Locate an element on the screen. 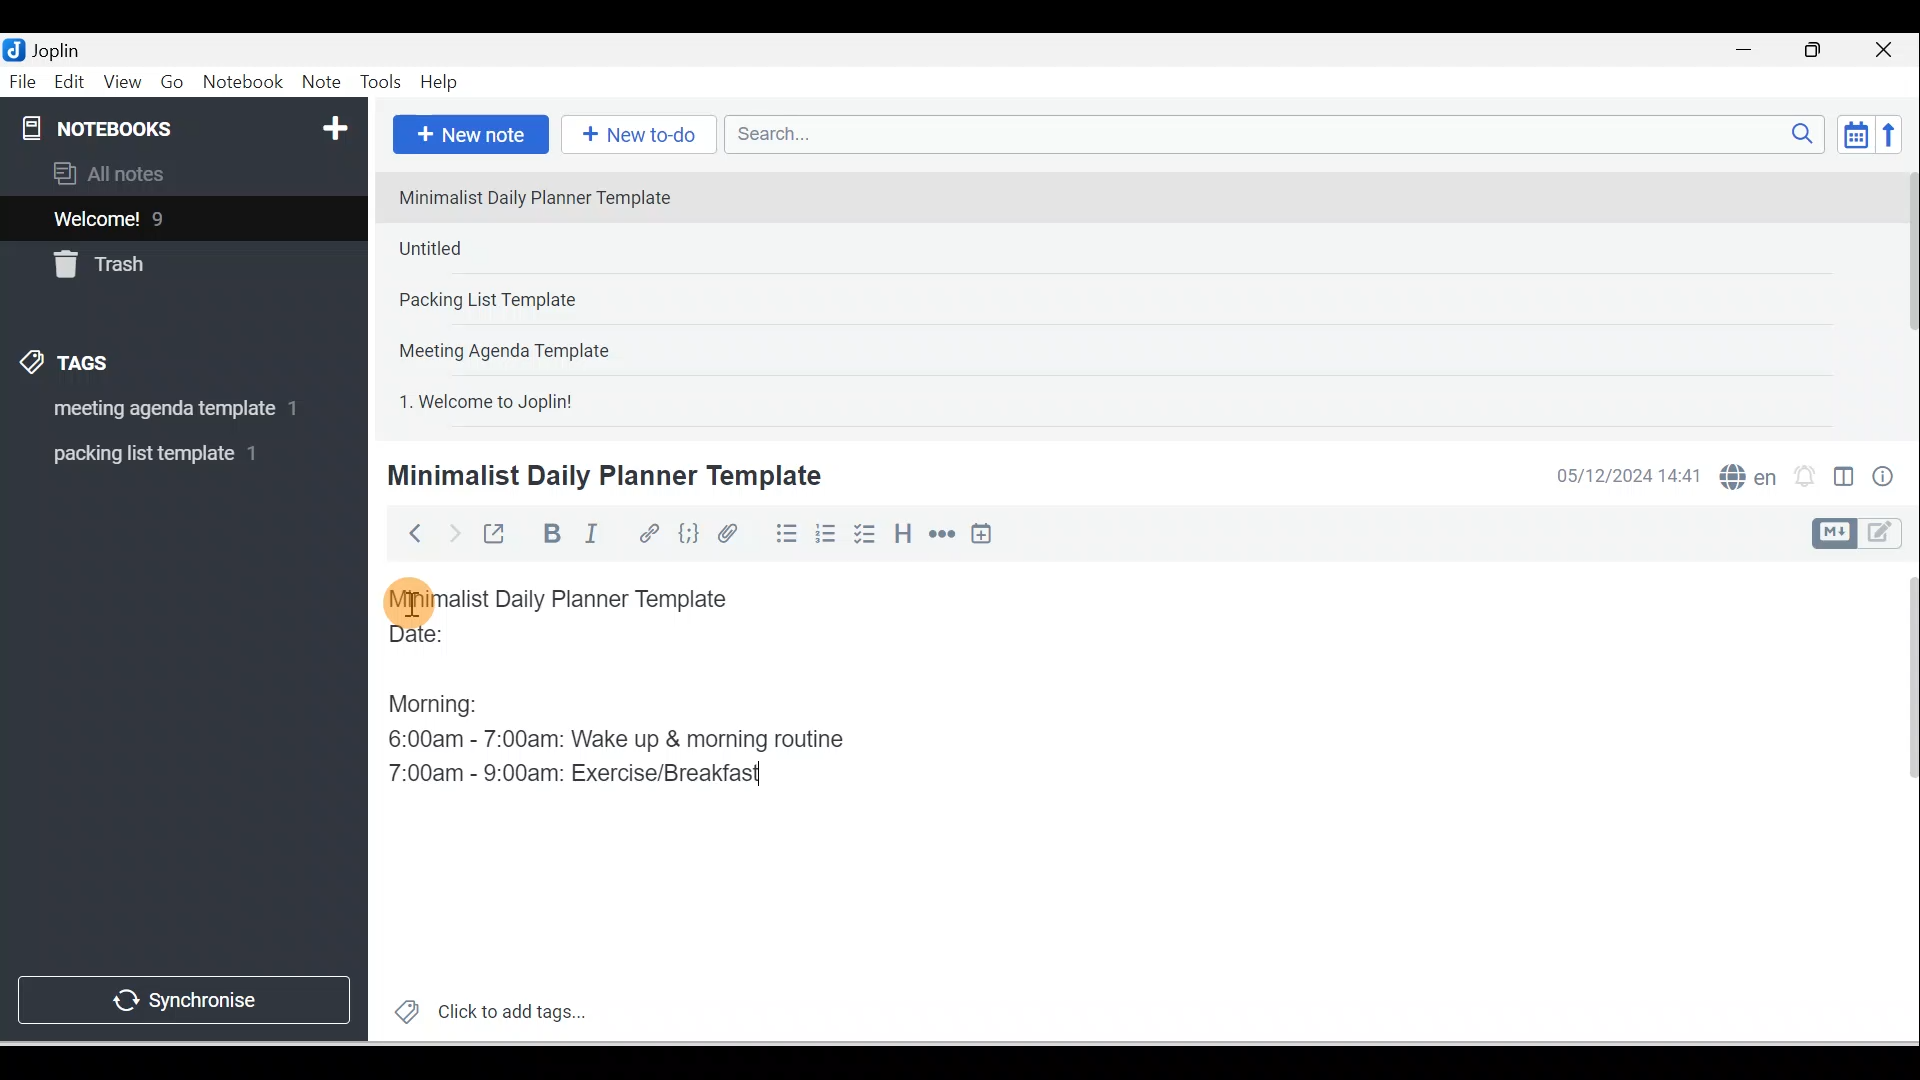 This screenshot has width=1920, height=1080. Edit is located at coordinates (71, 83).